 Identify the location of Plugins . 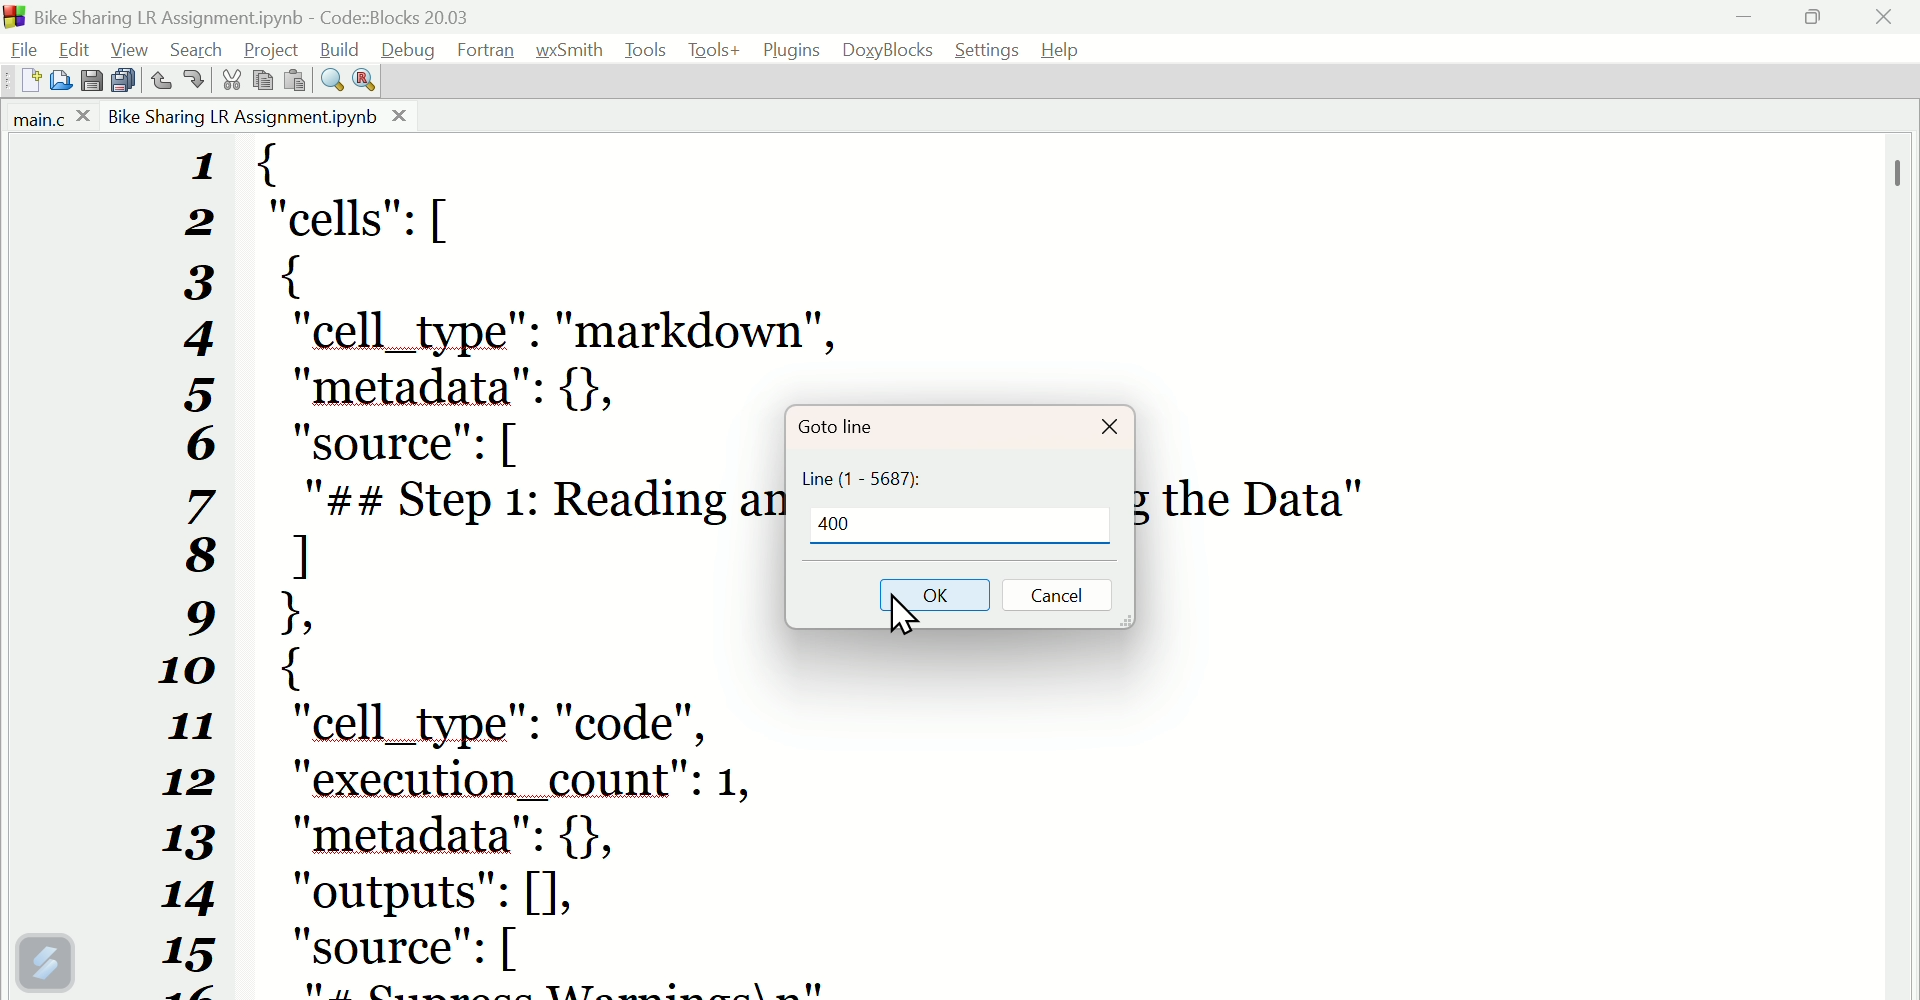
(790, 49).